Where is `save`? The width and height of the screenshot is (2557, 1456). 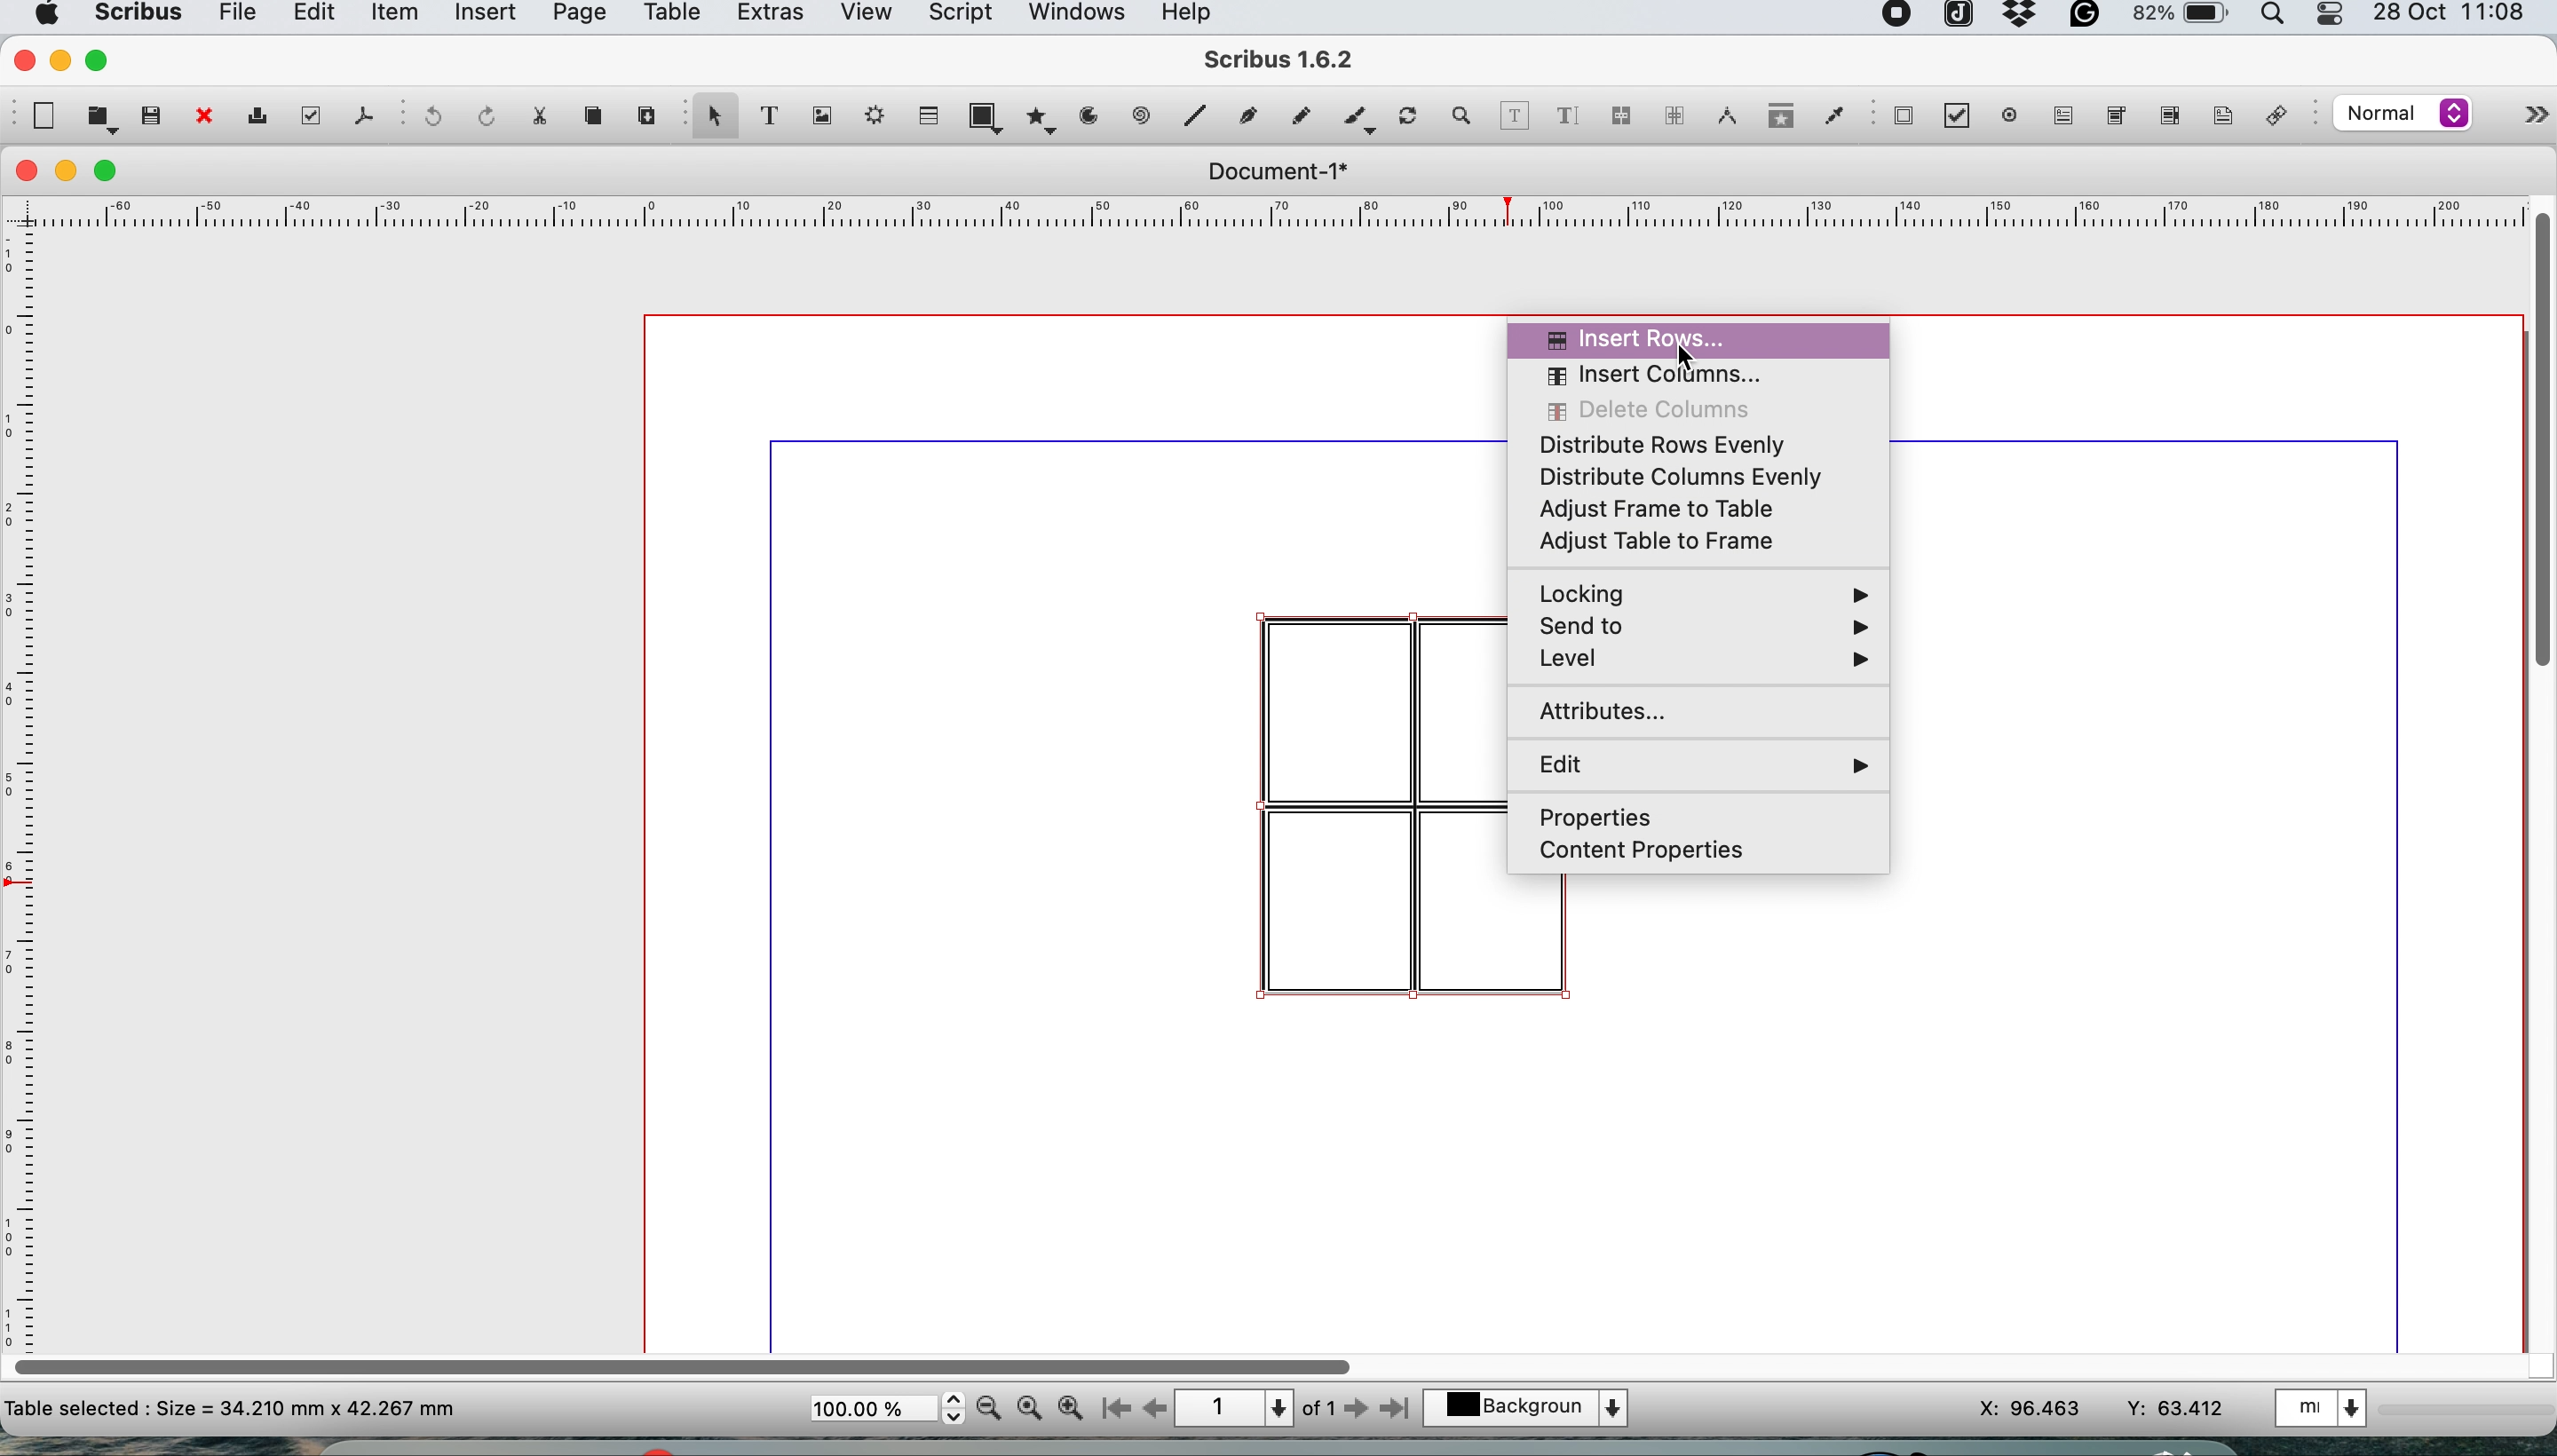 save is located at coordinates (153, 114).